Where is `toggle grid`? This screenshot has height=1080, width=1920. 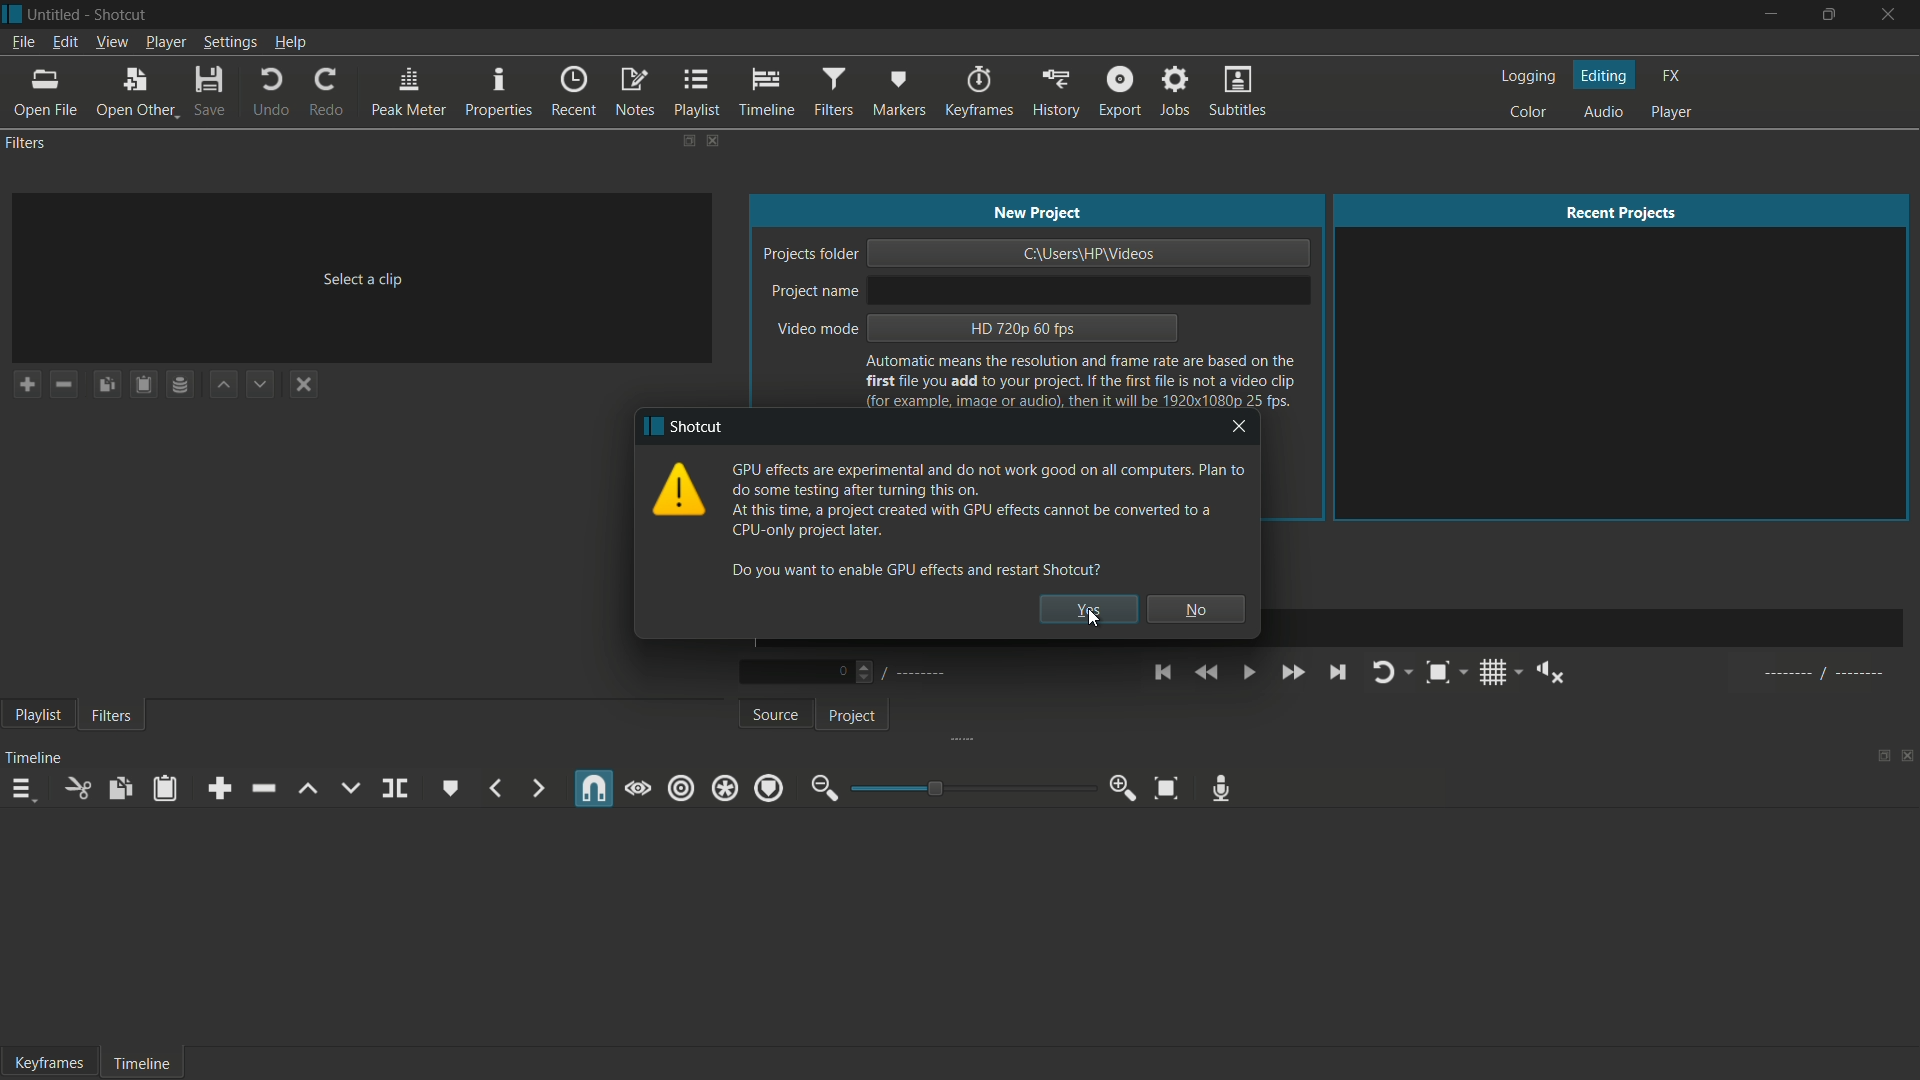 toggle grid is located at coordinates (1493, 673).